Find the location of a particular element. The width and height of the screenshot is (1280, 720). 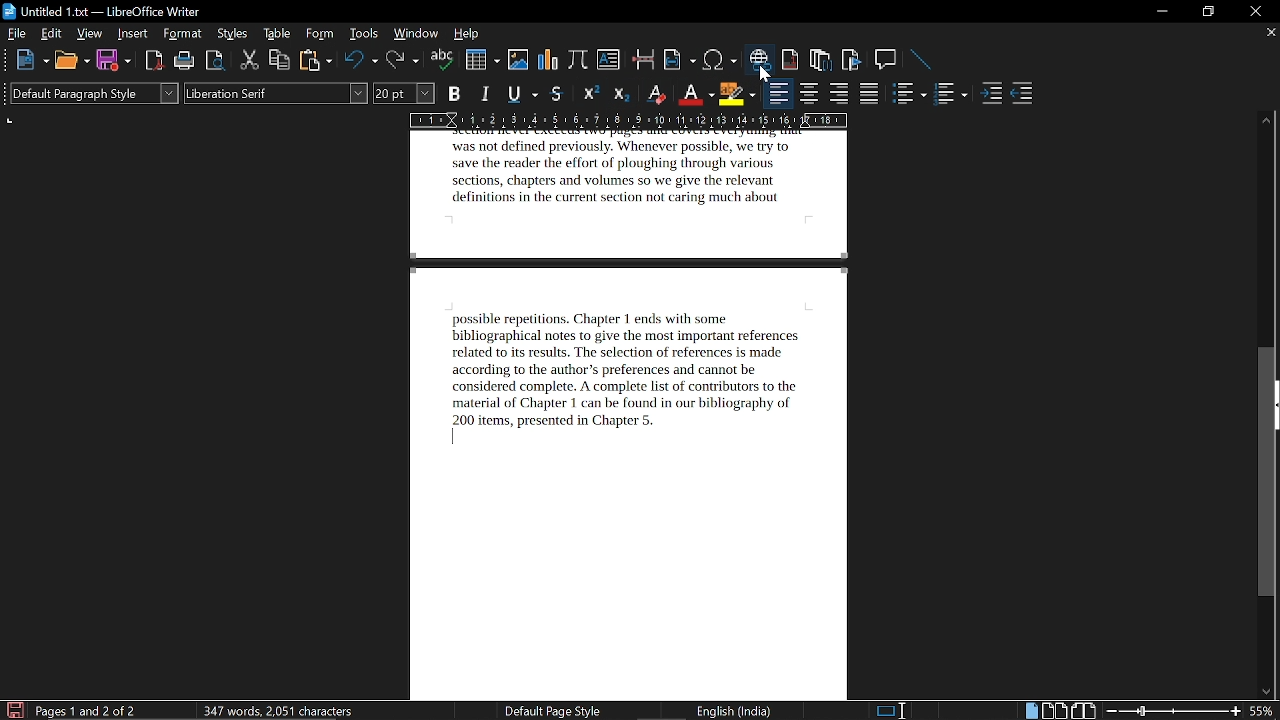

cut is located at coordinates (250, 60).